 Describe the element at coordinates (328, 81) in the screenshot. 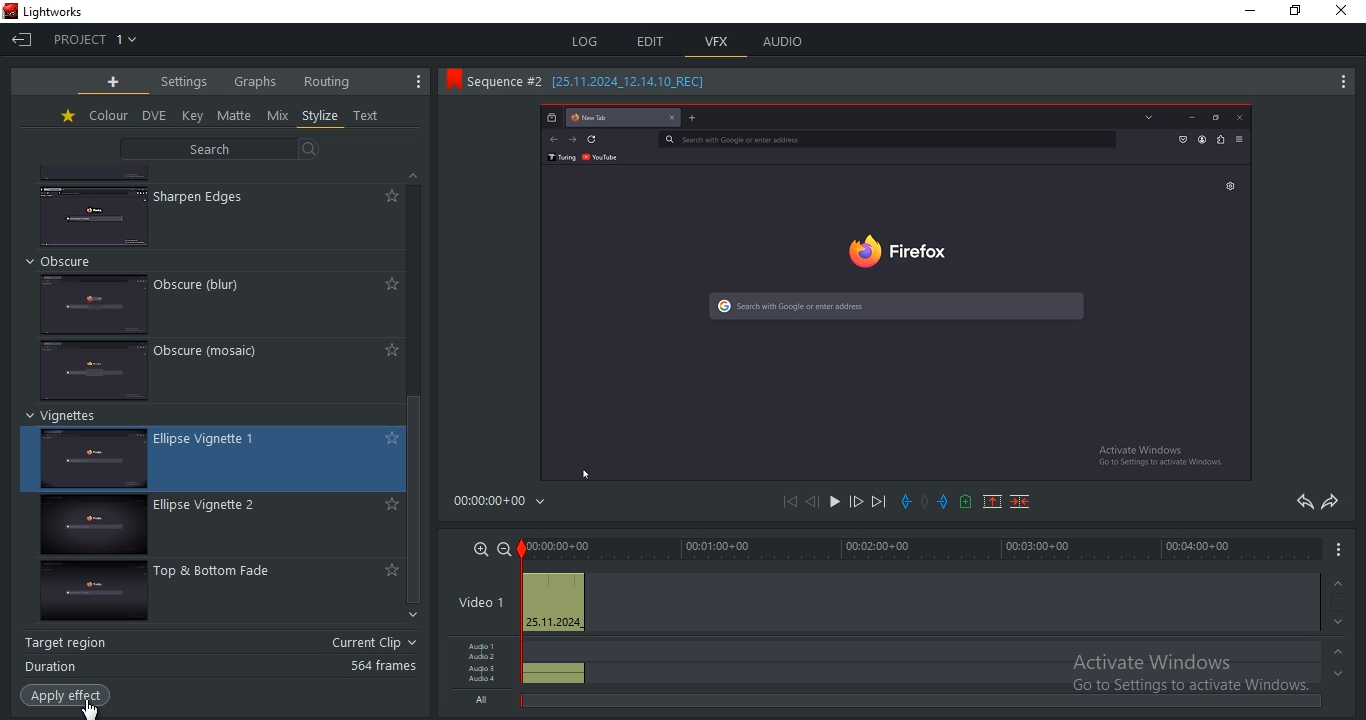

I see `routing` at that location.